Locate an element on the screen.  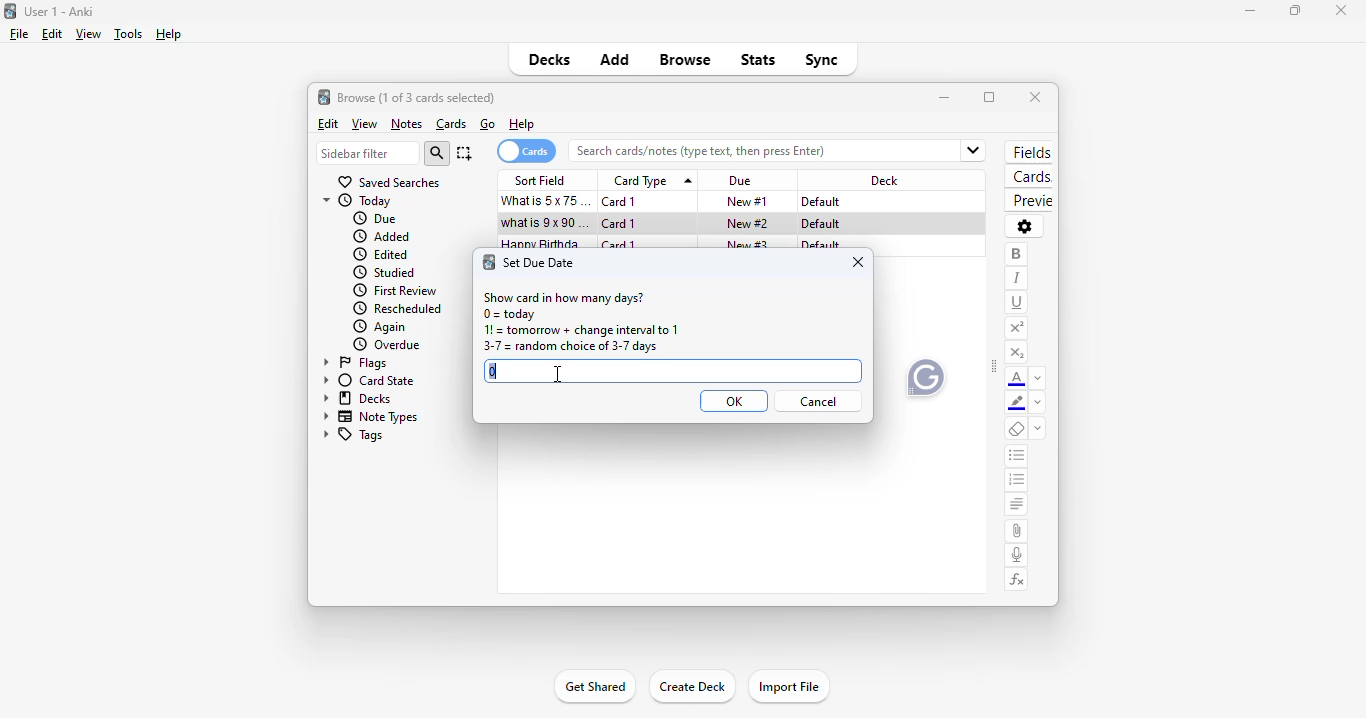
change color is located at coordinates (1040, 378).